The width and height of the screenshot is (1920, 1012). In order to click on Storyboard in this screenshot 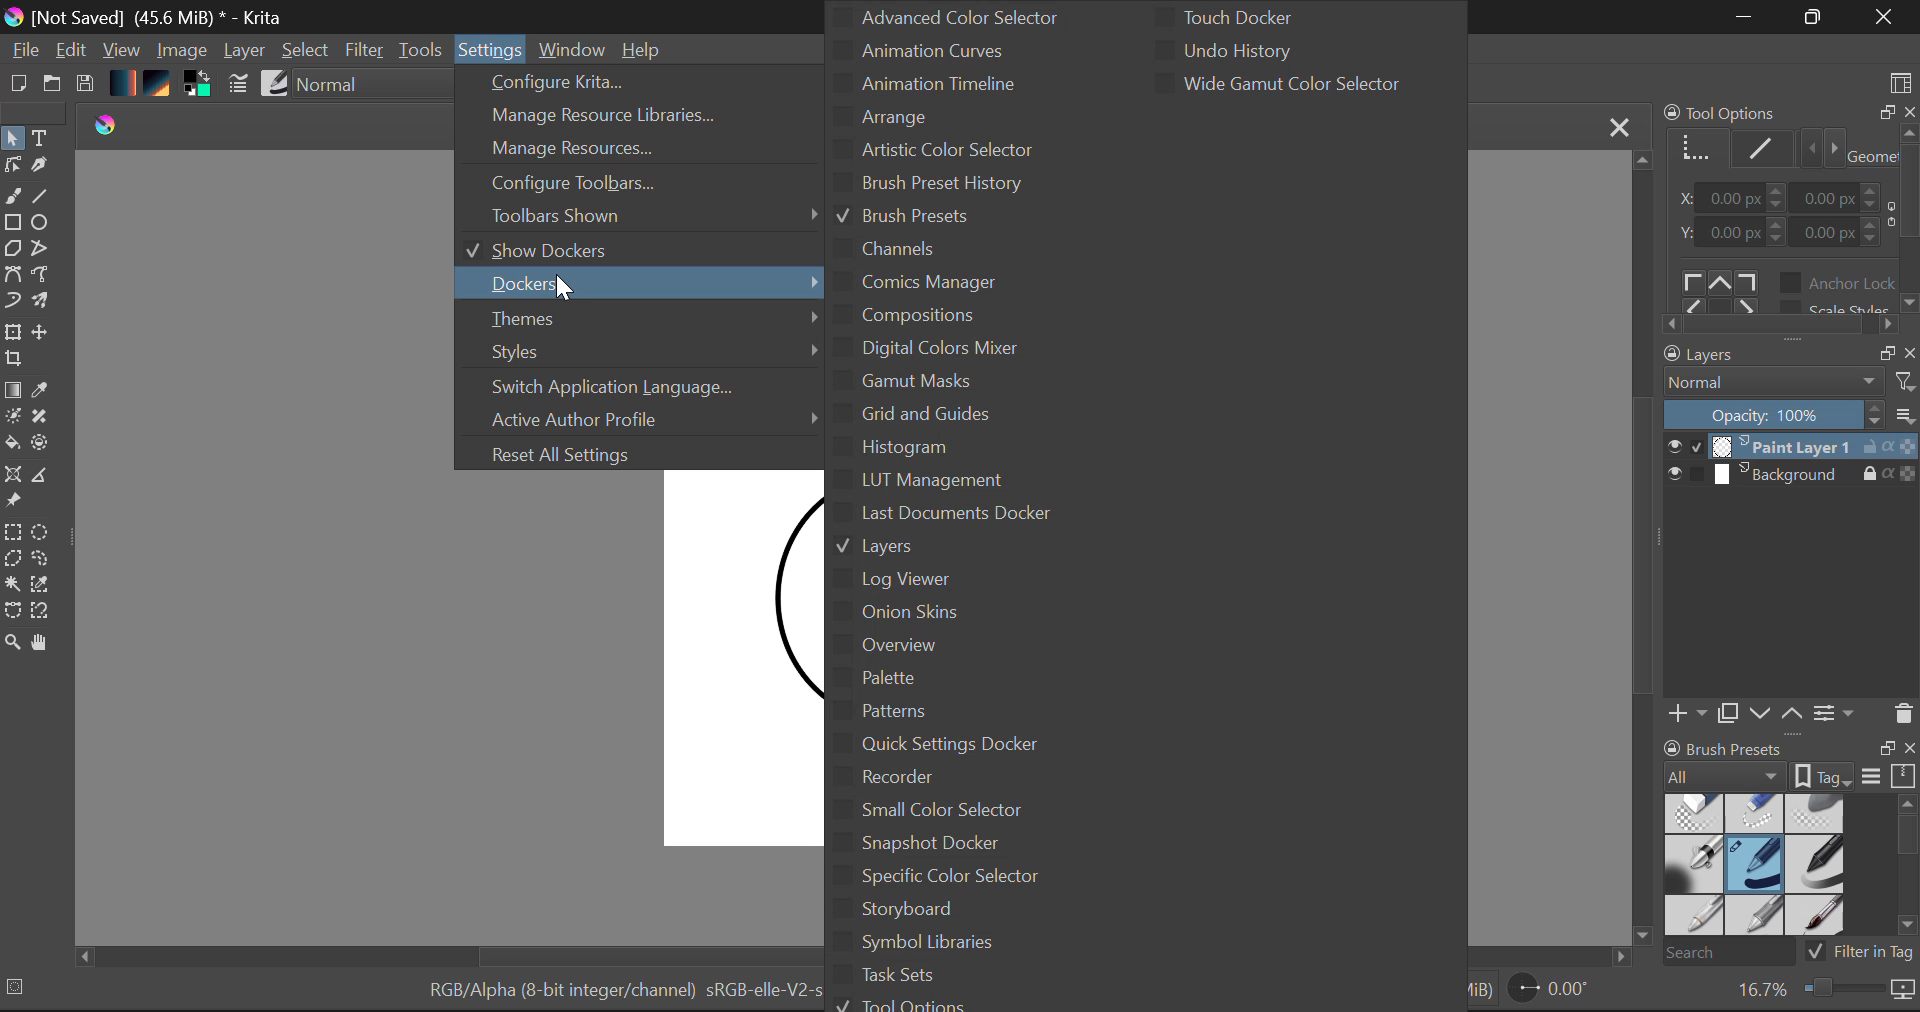, I will do `click(967, 914)`.